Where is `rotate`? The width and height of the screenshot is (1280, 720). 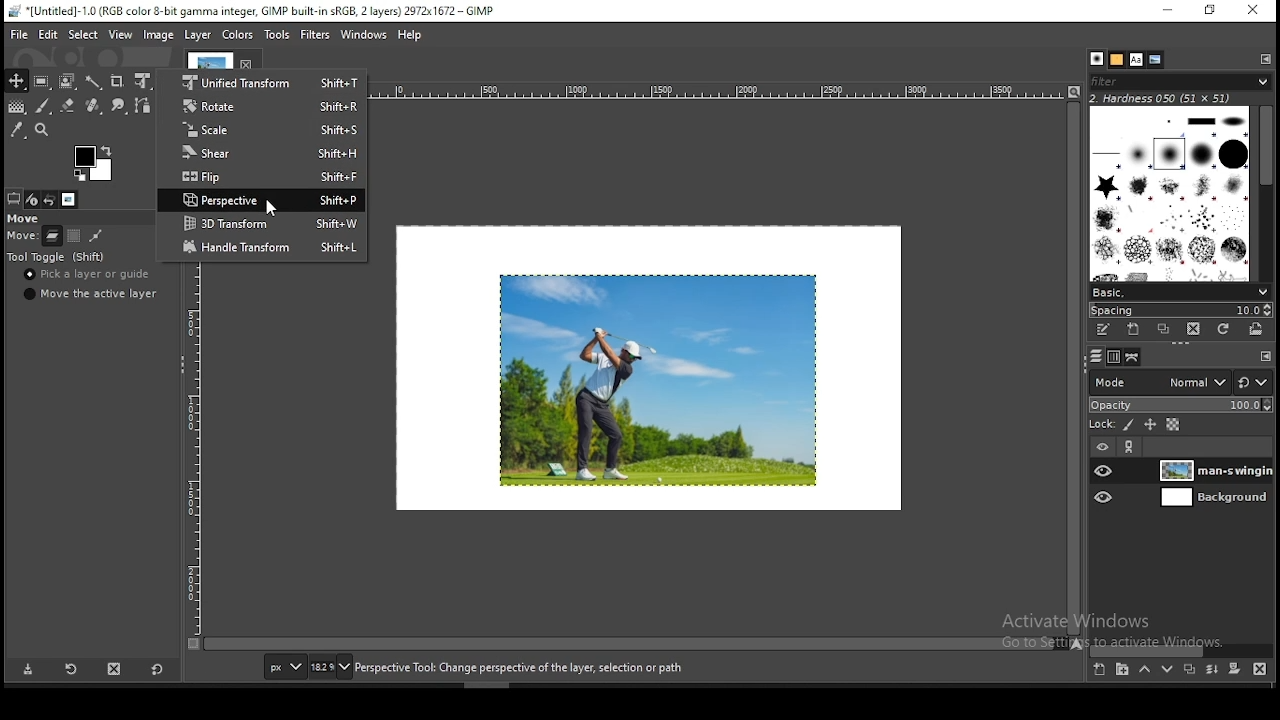 rotate is located at coordinates (263, 106).